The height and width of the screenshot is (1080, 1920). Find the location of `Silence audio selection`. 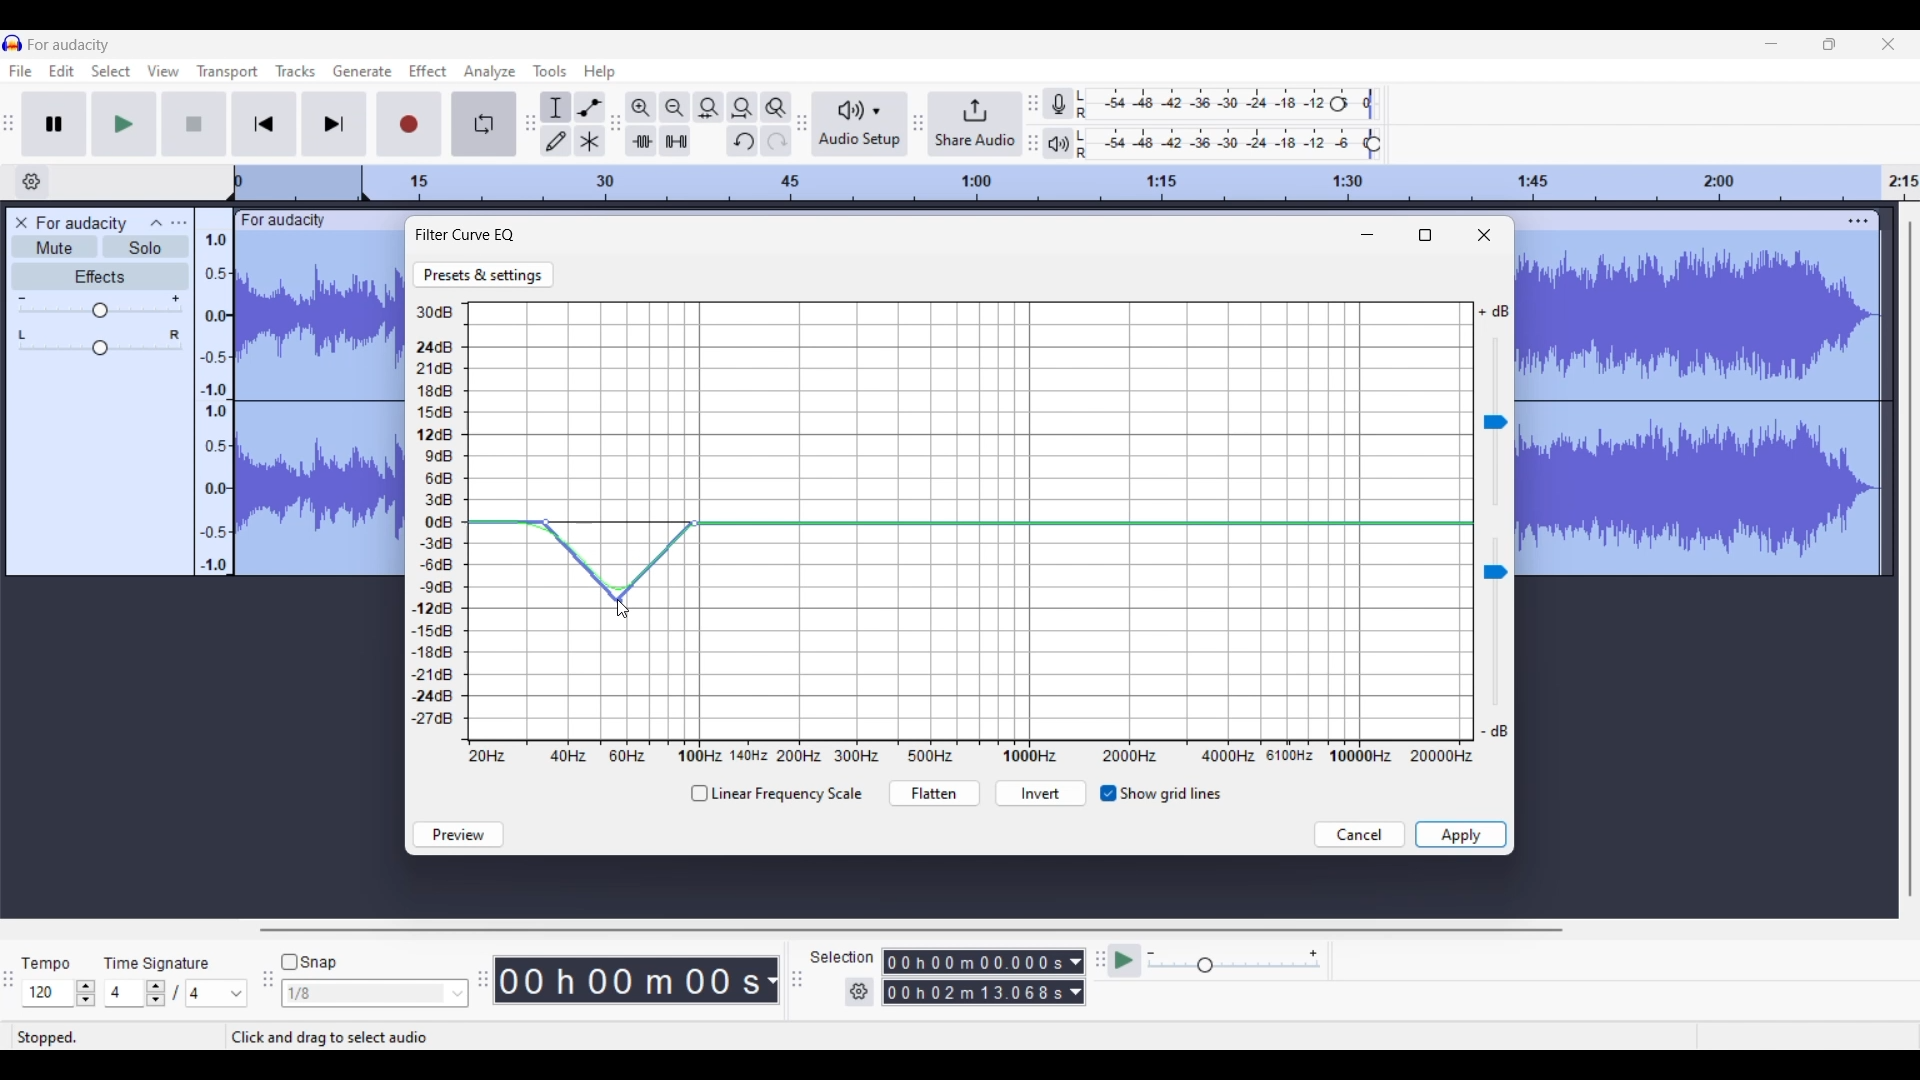

Silence audio selection is located at coordinates (675, 141).